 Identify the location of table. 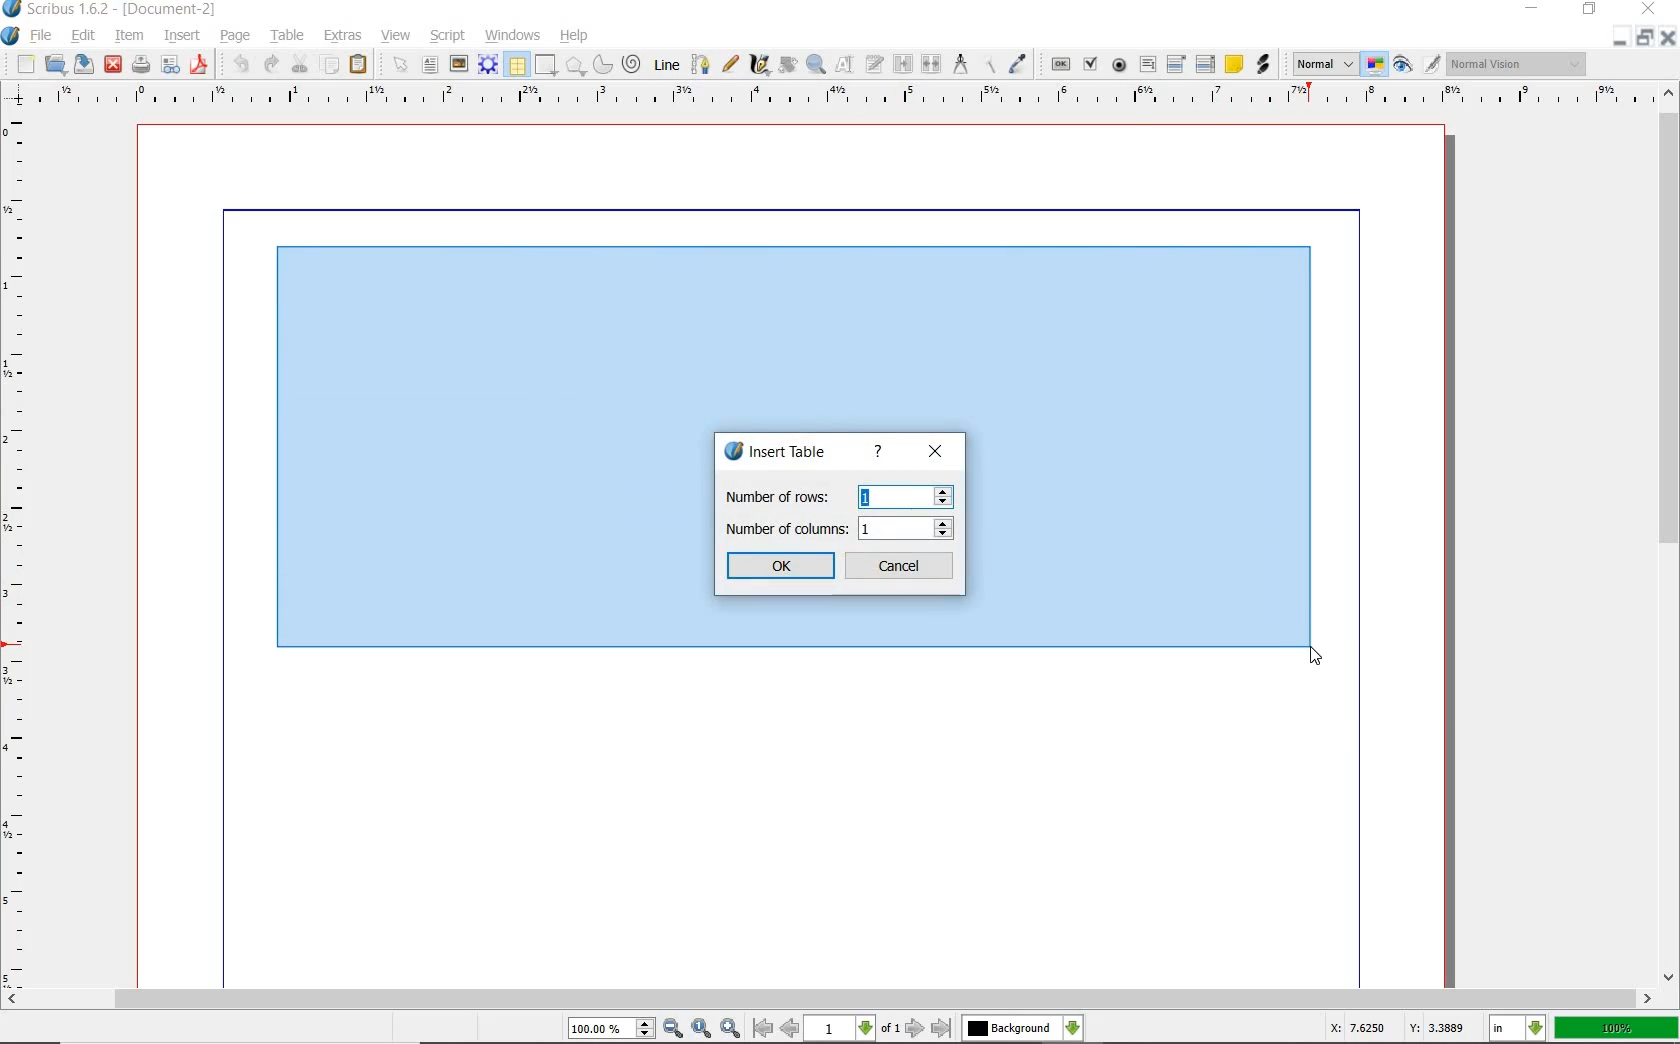
(290, 37).